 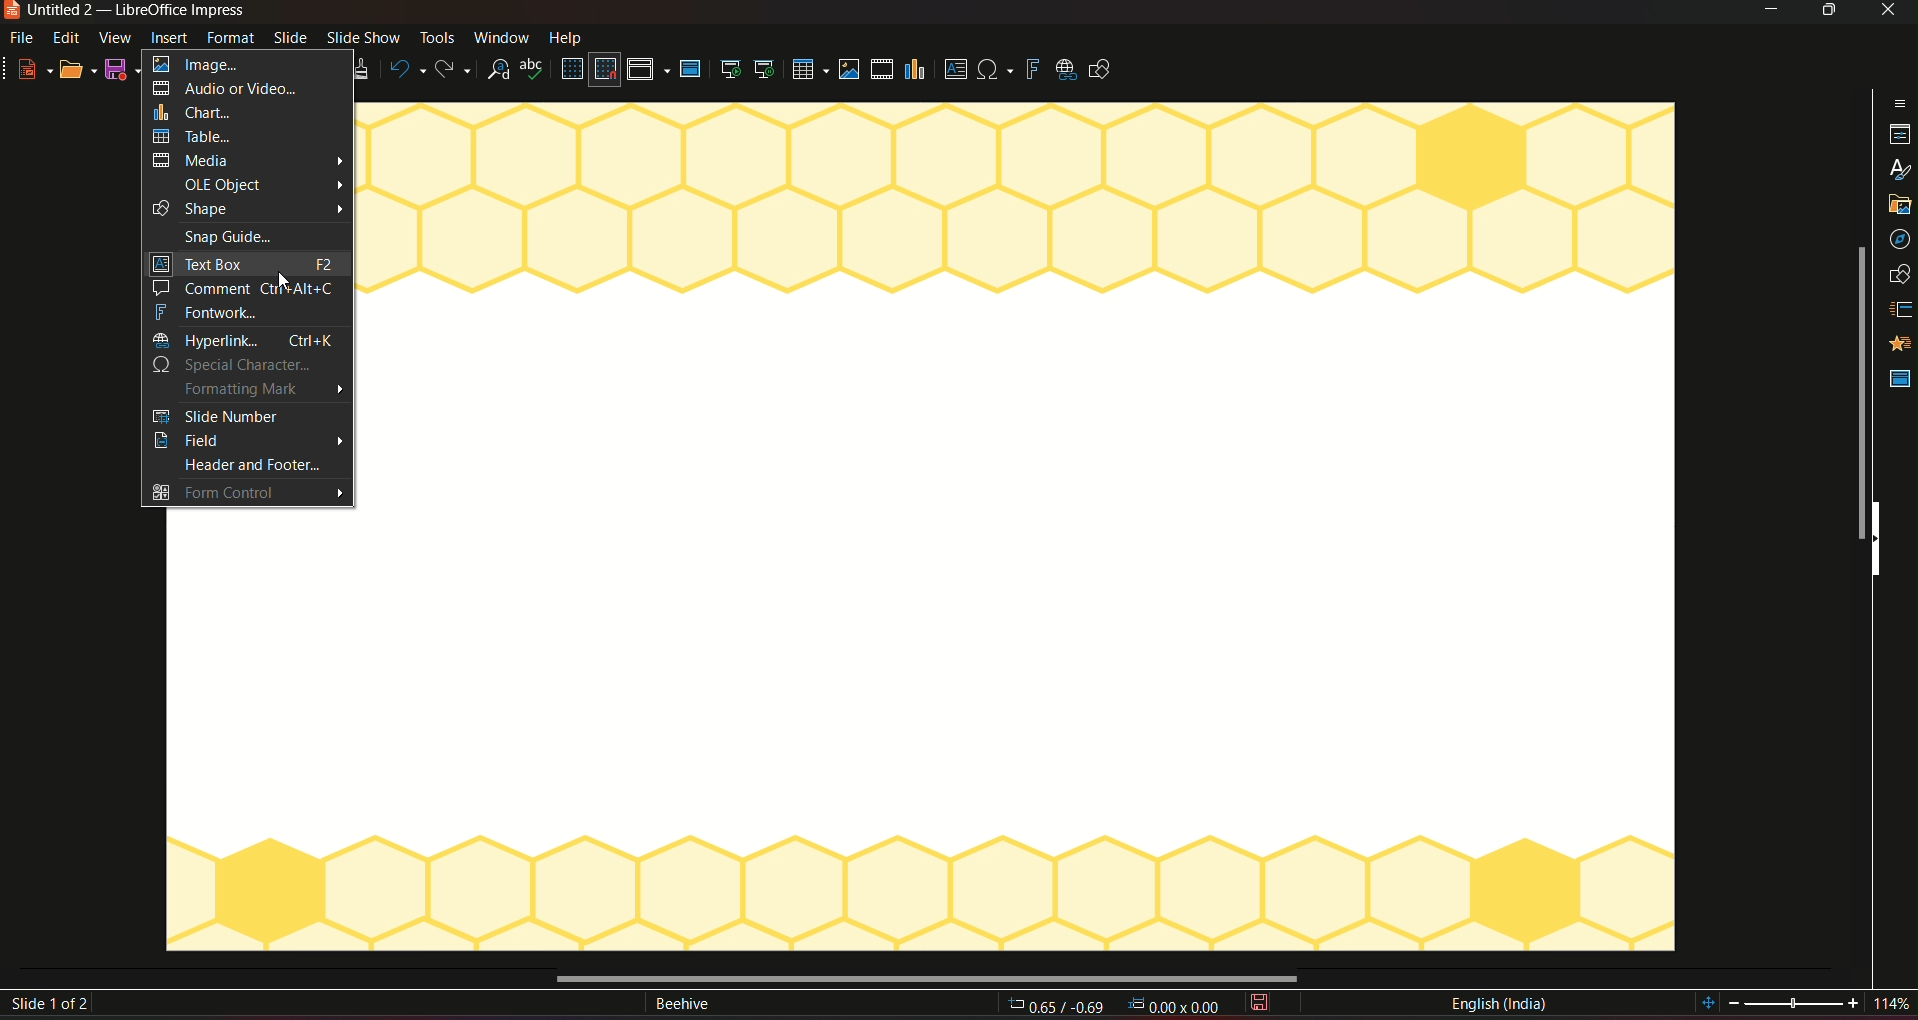 What do you see at coordinates (1709, 1004) in the screenshot?
I see `fit slide to current view` at bounding box center [1709, 1004].